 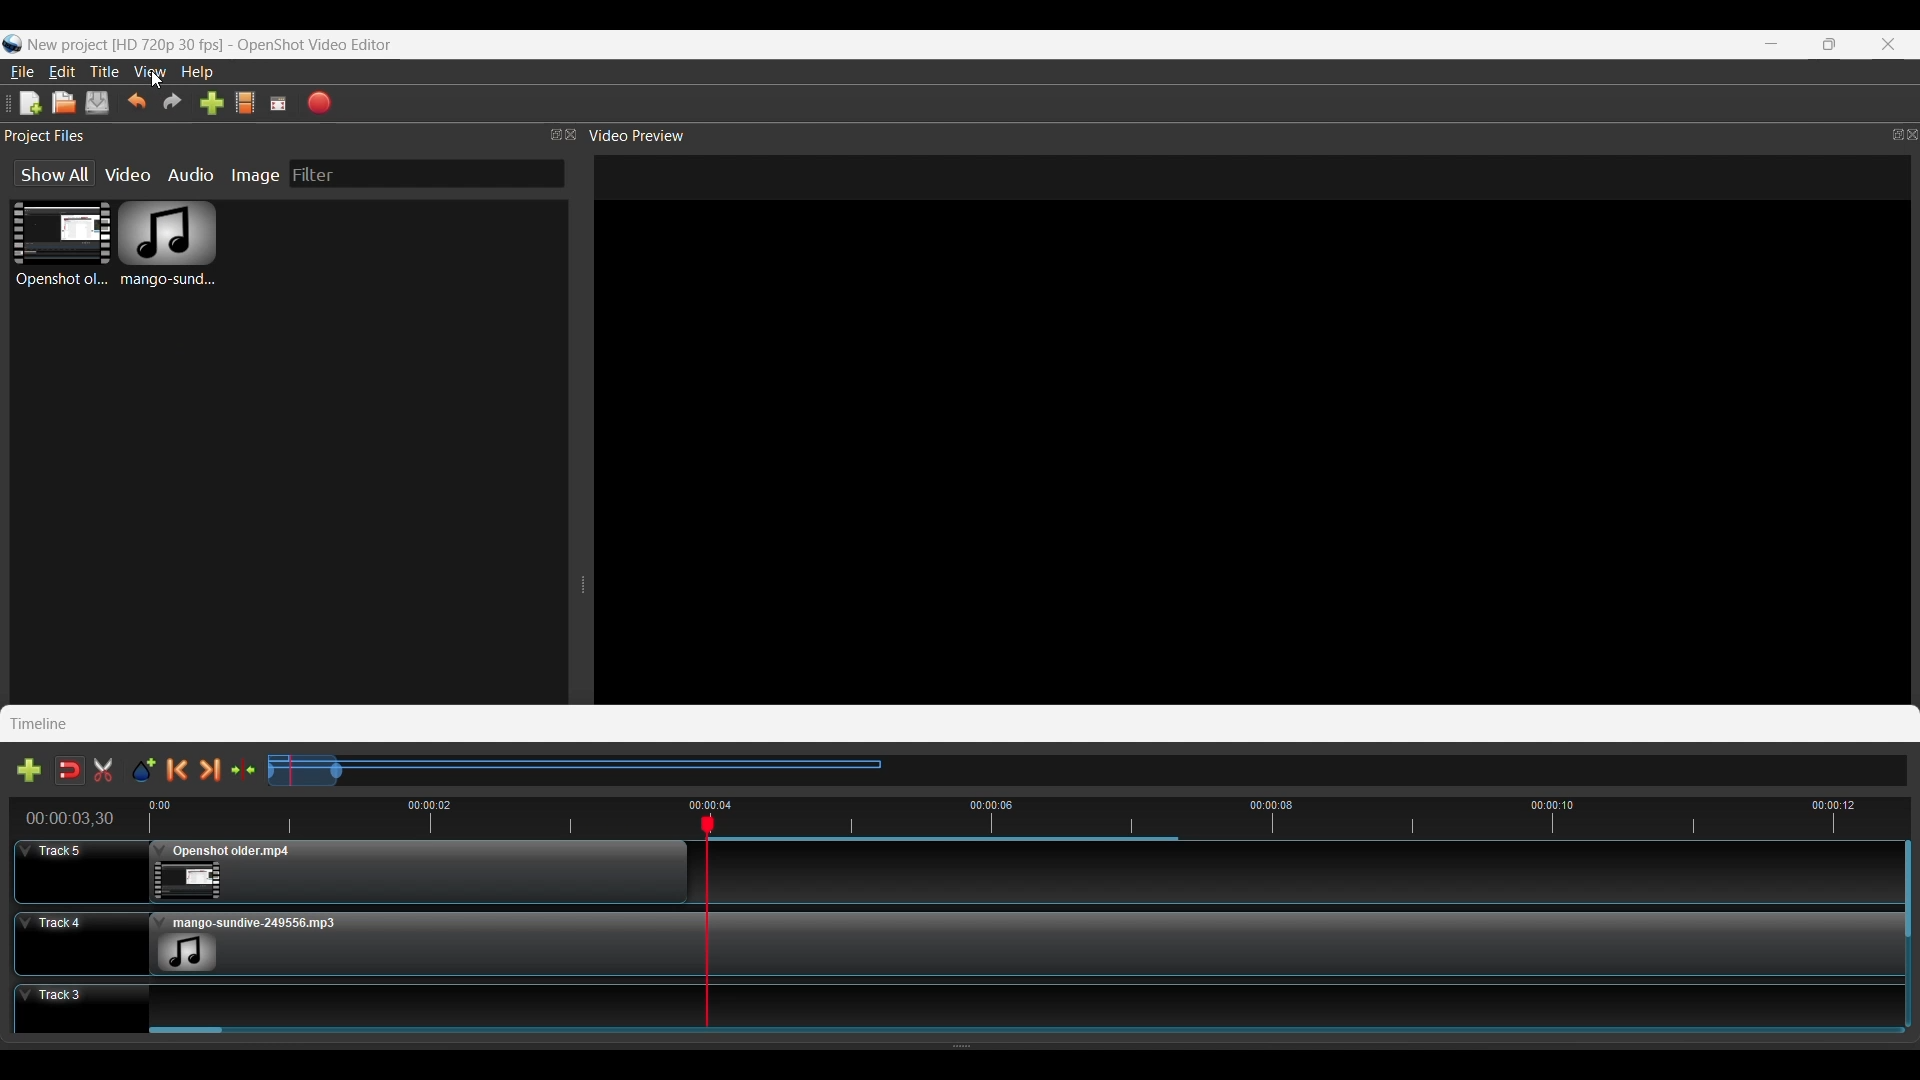 I want to click on Maximize, so click(x=1885, y=131).